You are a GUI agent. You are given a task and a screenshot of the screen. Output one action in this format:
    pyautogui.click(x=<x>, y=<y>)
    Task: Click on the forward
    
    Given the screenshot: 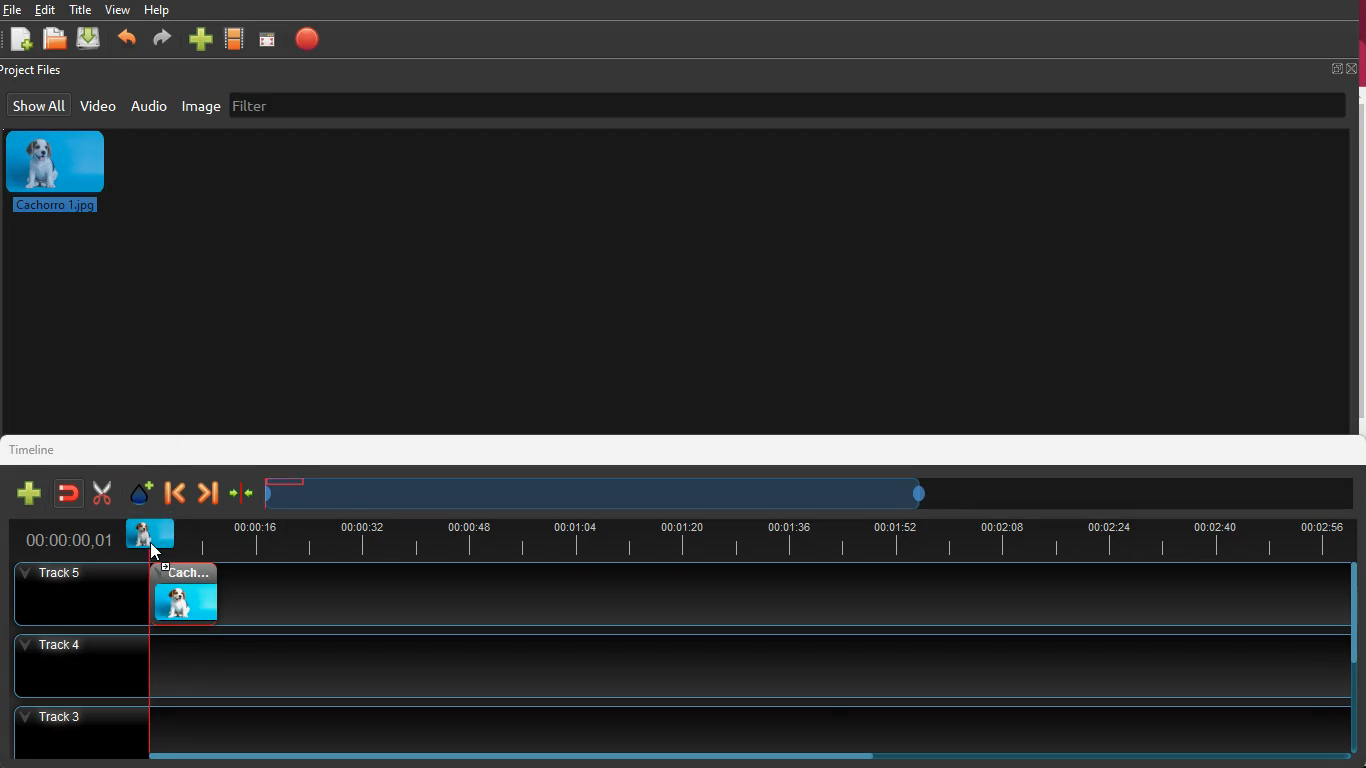 What is the action you would take?
    pyautogui.click(x=209, y=490)
    